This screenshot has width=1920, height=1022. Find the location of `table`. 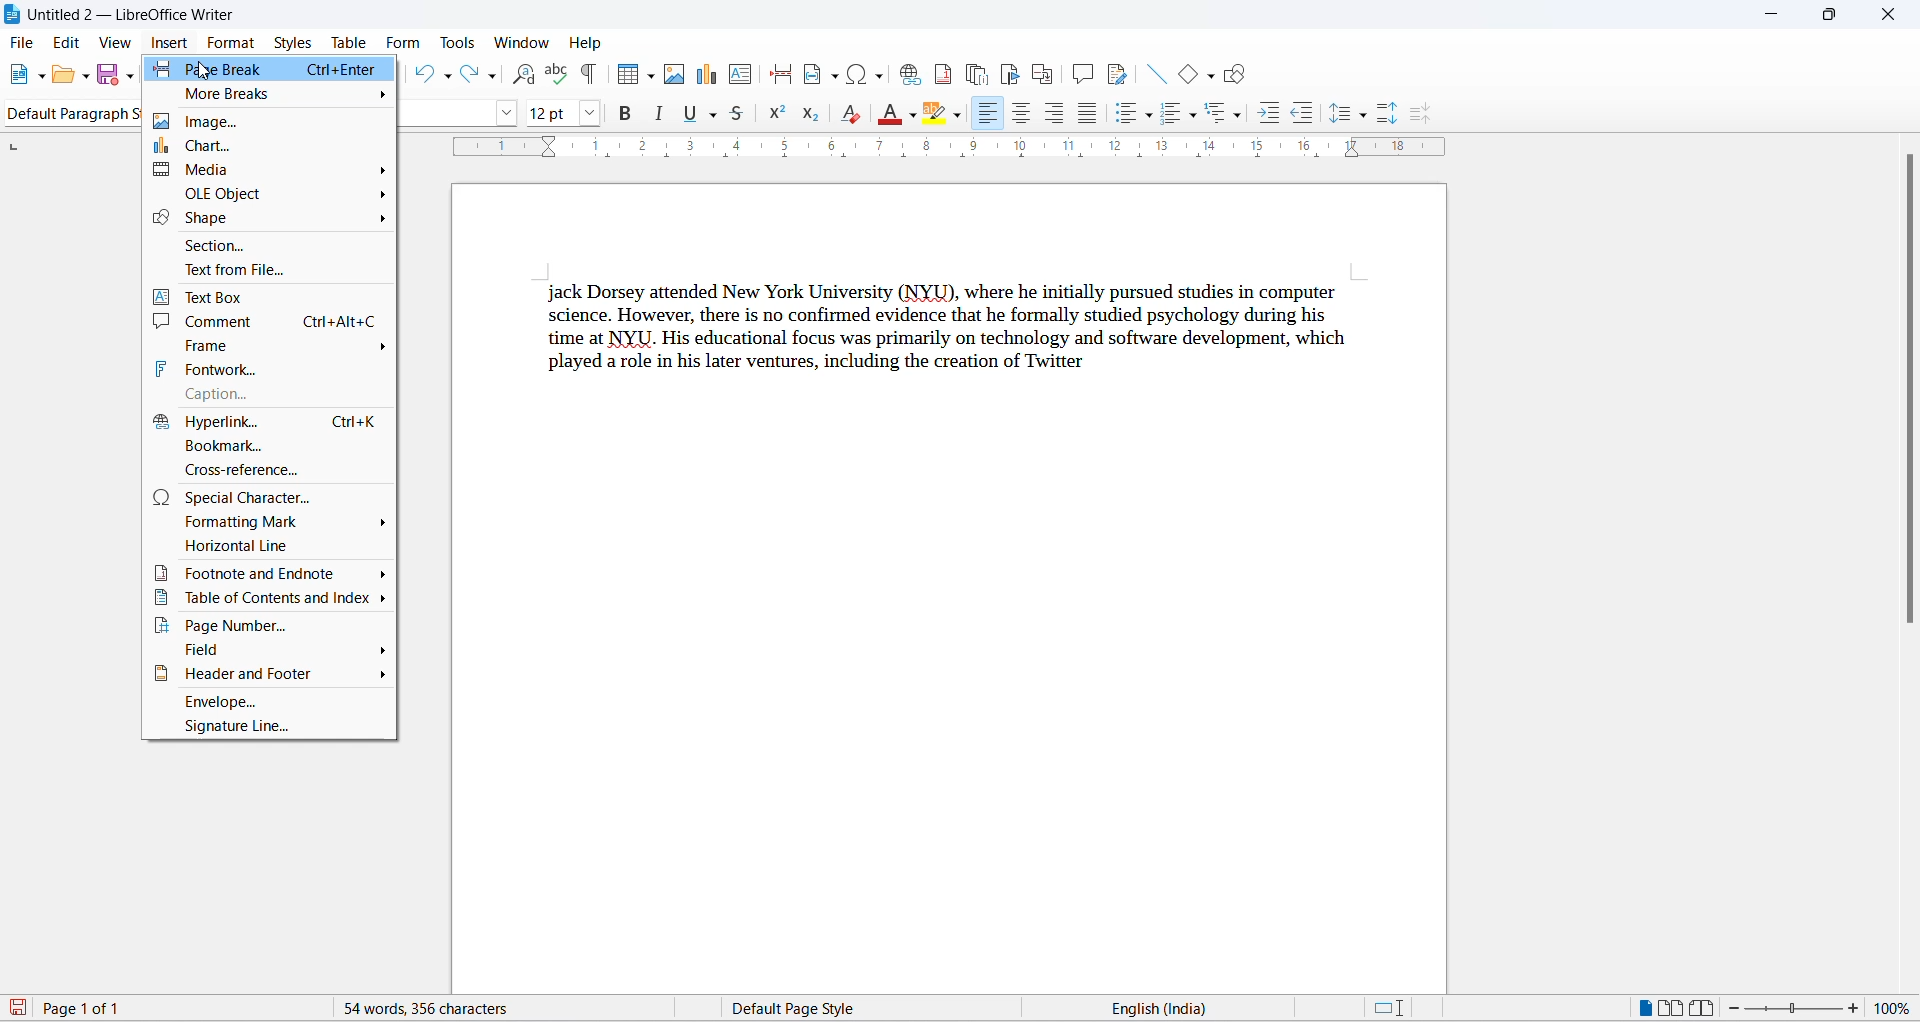

table is located at coordinates (352, 40).